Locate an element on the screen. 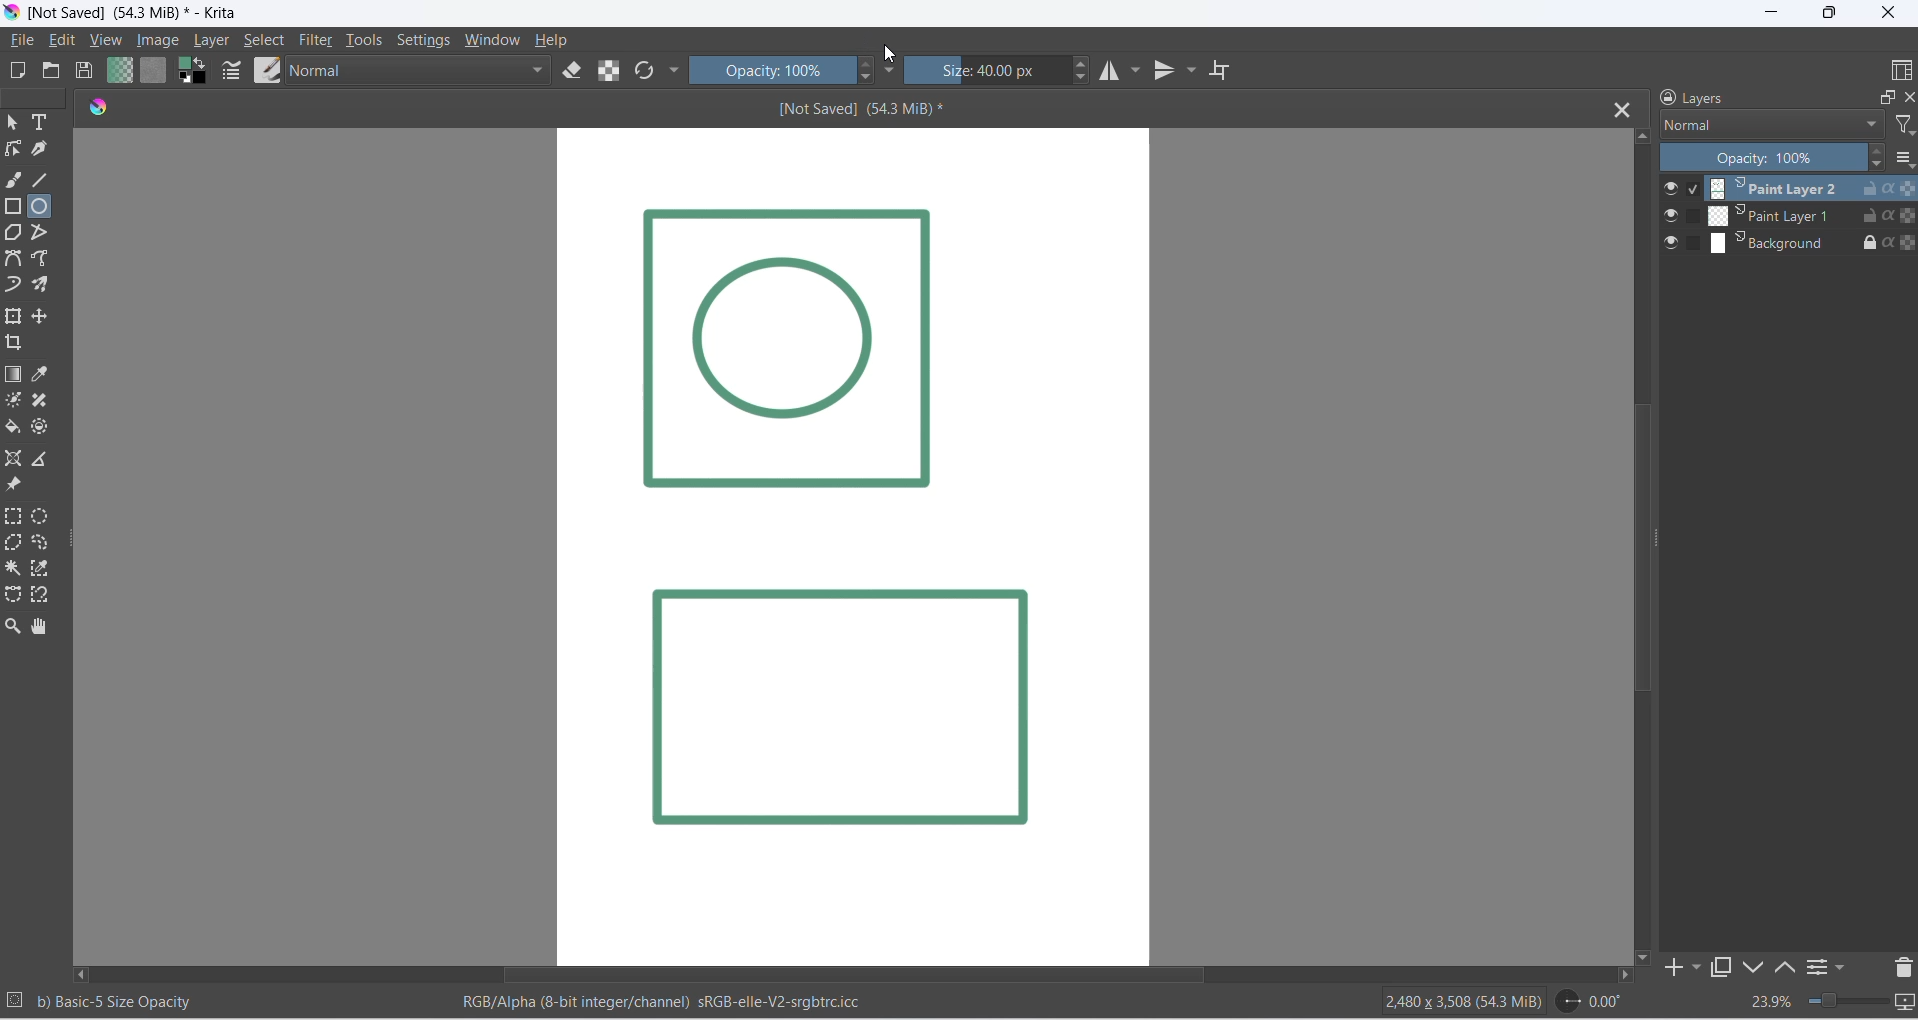  window is located at coordinates (495, 40).